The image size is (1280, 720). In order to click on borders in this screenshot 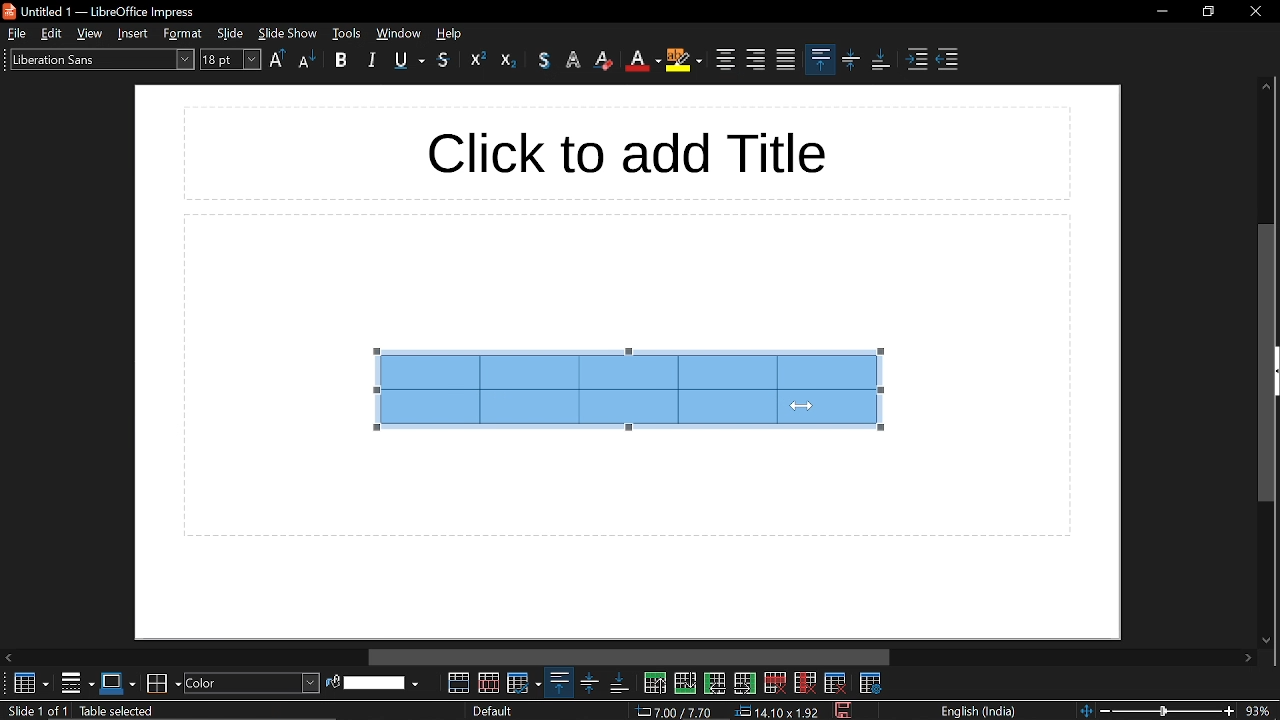, I will do `click(78, 683)`.